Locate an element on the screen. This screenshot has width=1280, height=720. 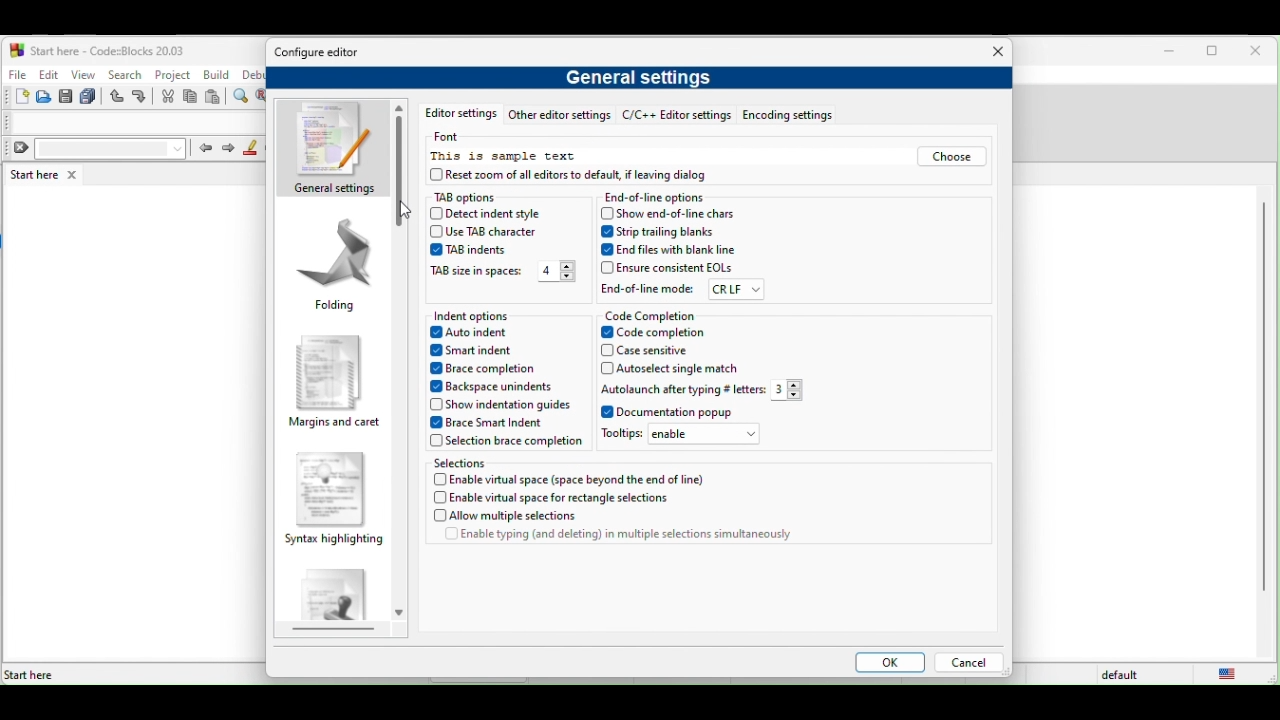
tooltips: enable is located at coordinates (686, 437).